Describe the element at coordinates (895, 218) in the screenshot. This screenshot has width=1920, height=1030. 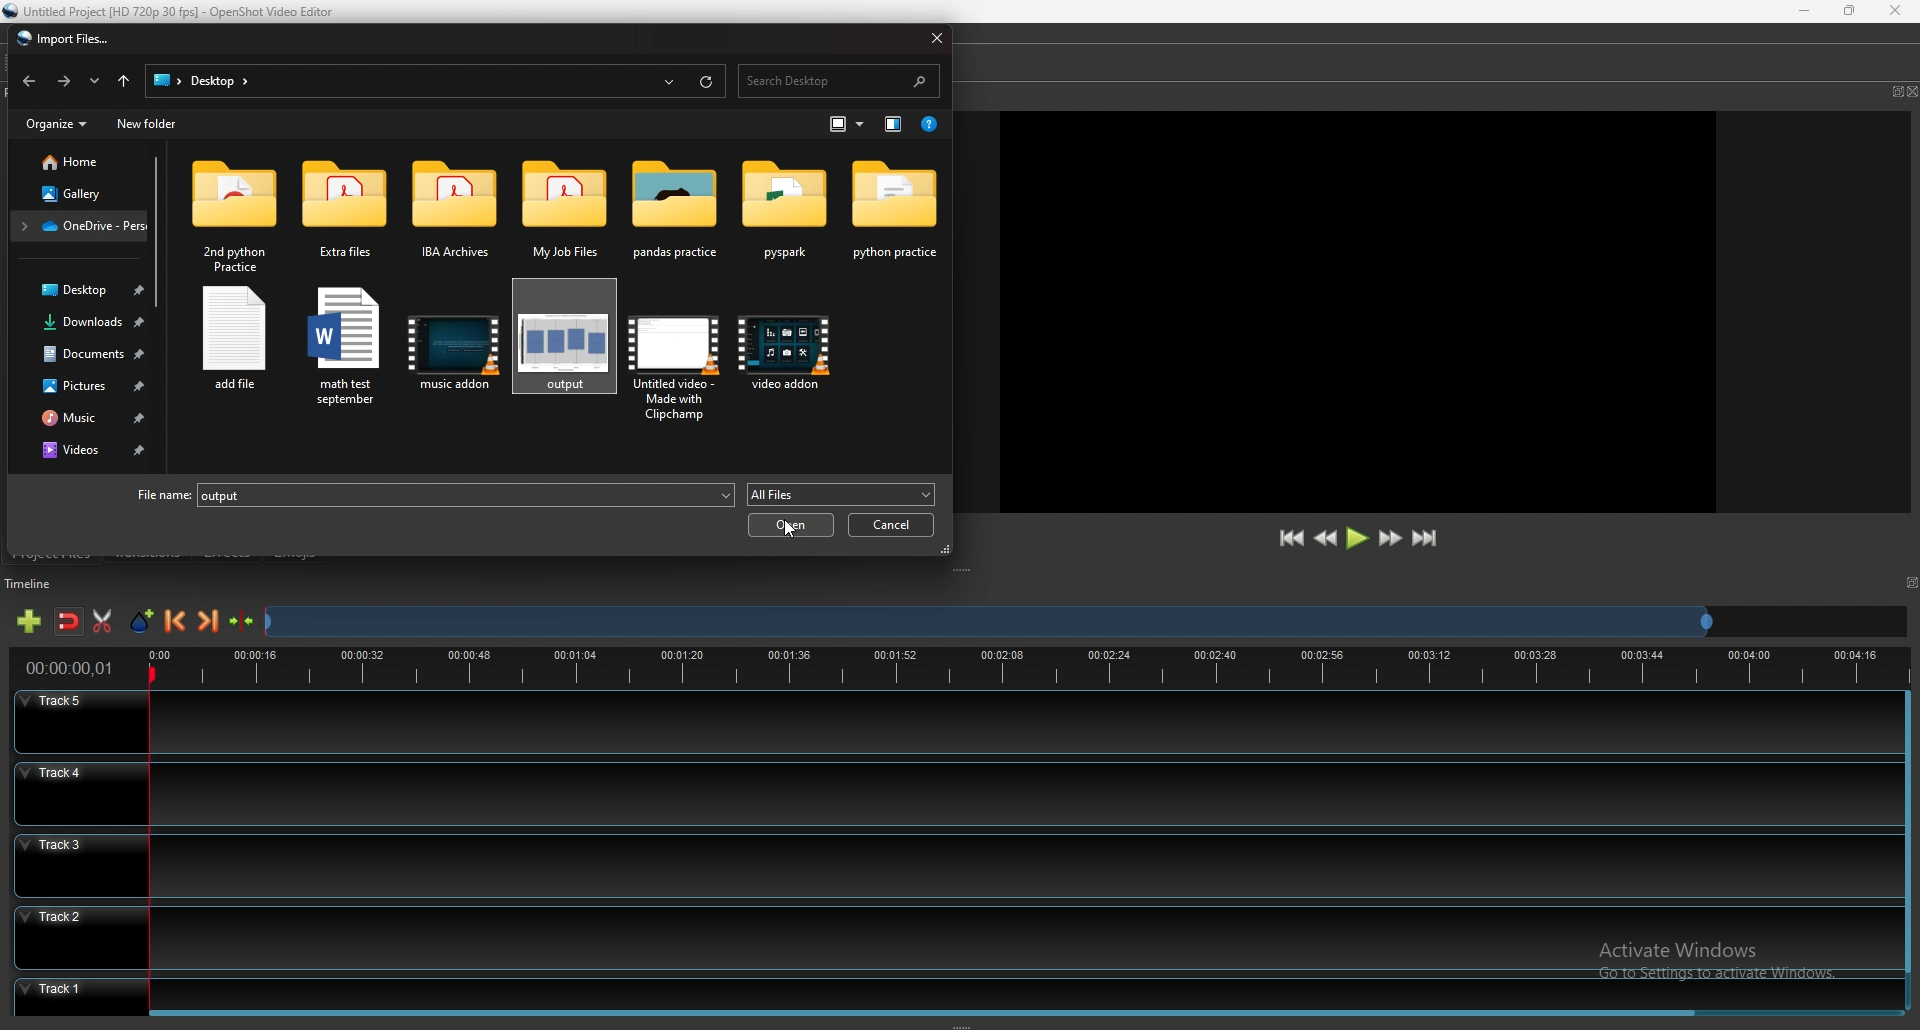
I see `folder` at that location.